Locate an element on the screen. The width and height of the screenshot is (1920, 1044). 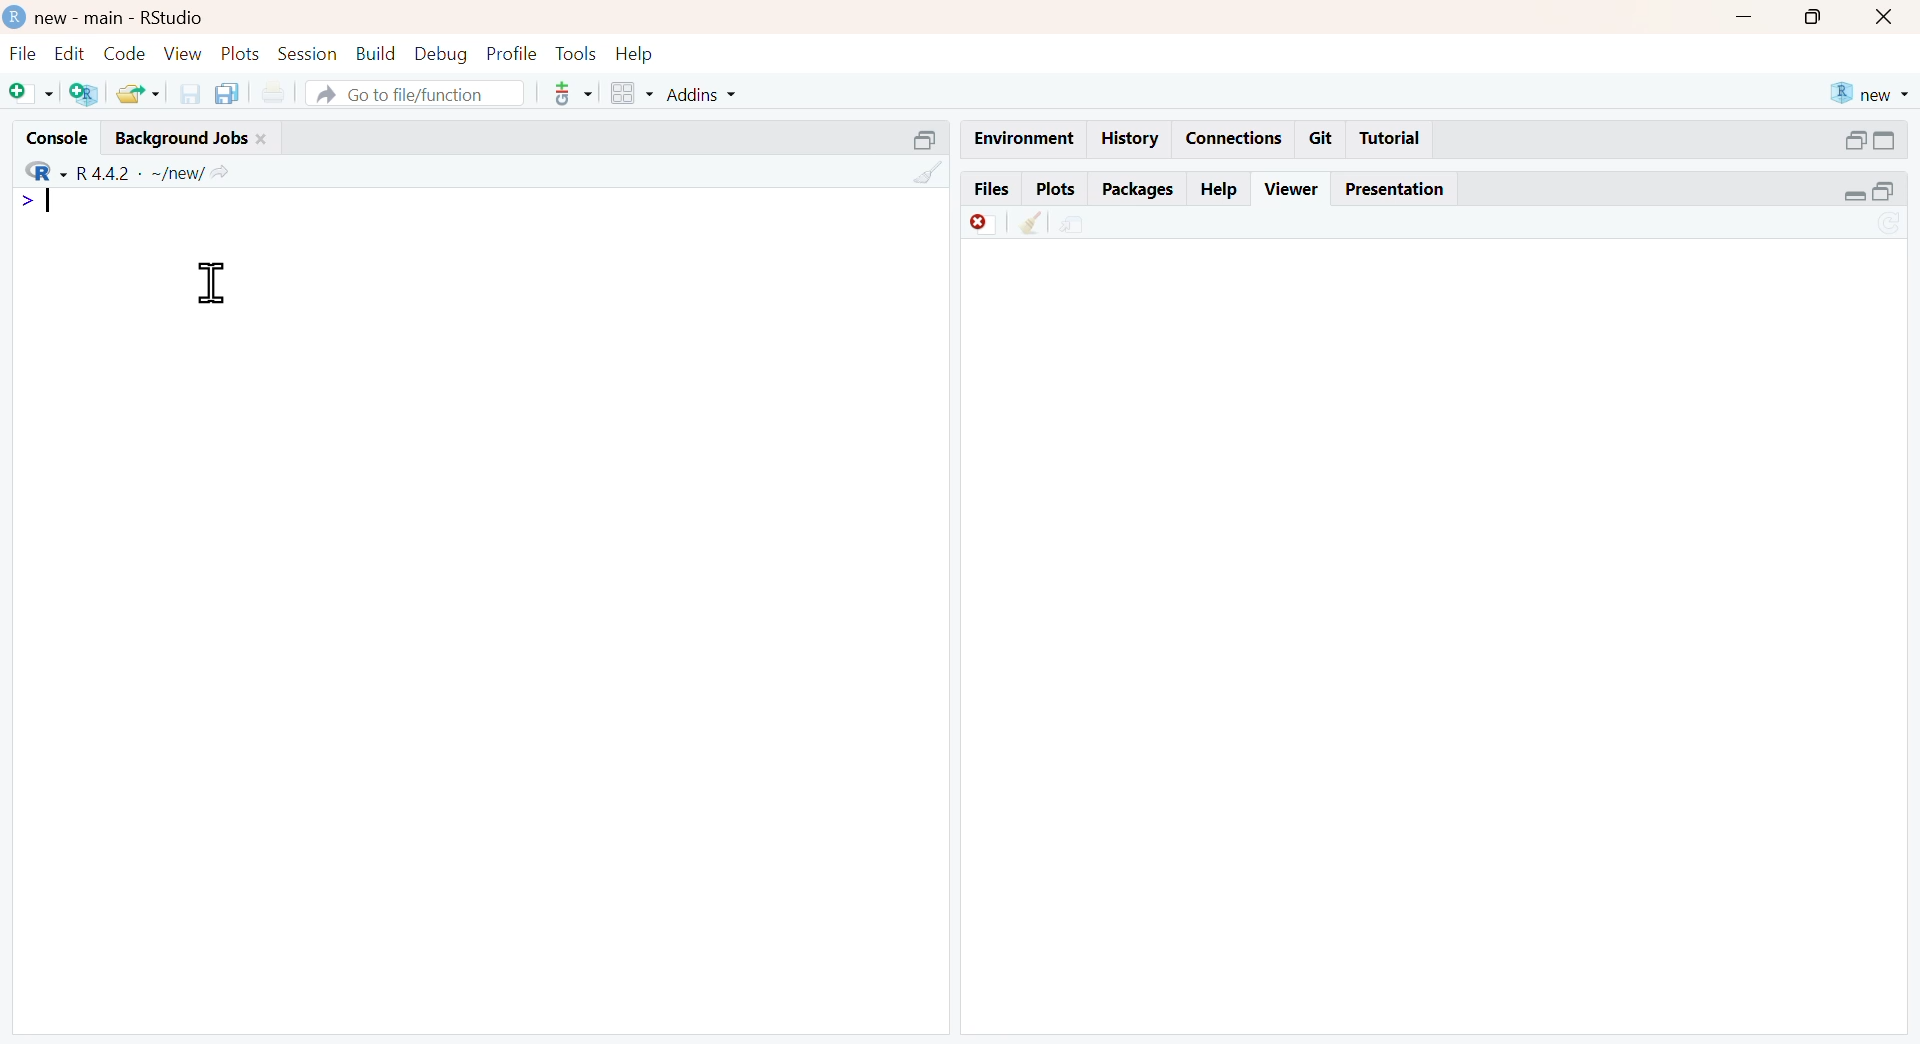
minimize is located at coordinates (1755, 20).